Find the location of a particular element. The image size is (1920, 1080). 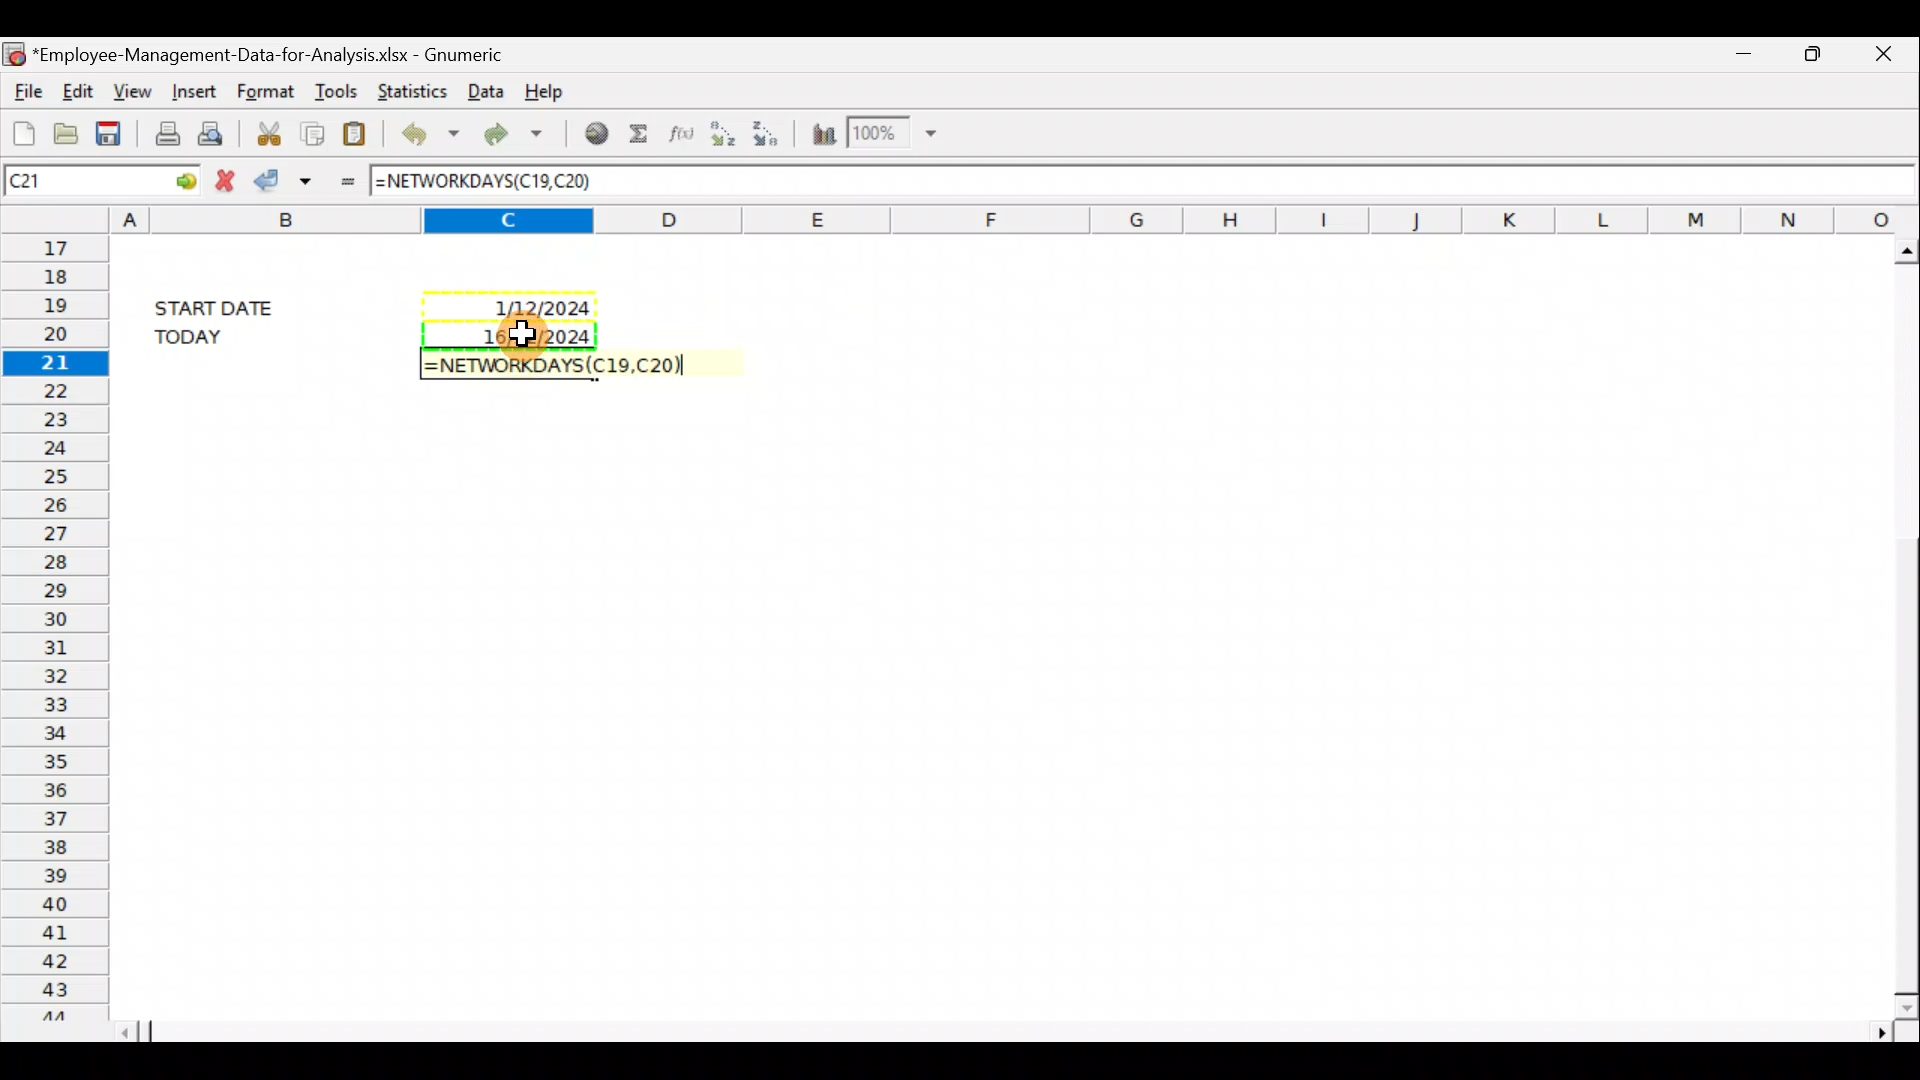

*Employee-Management-Data-for-Analysis.xlsx - Gnumeric is located at coordinates (271, 56).